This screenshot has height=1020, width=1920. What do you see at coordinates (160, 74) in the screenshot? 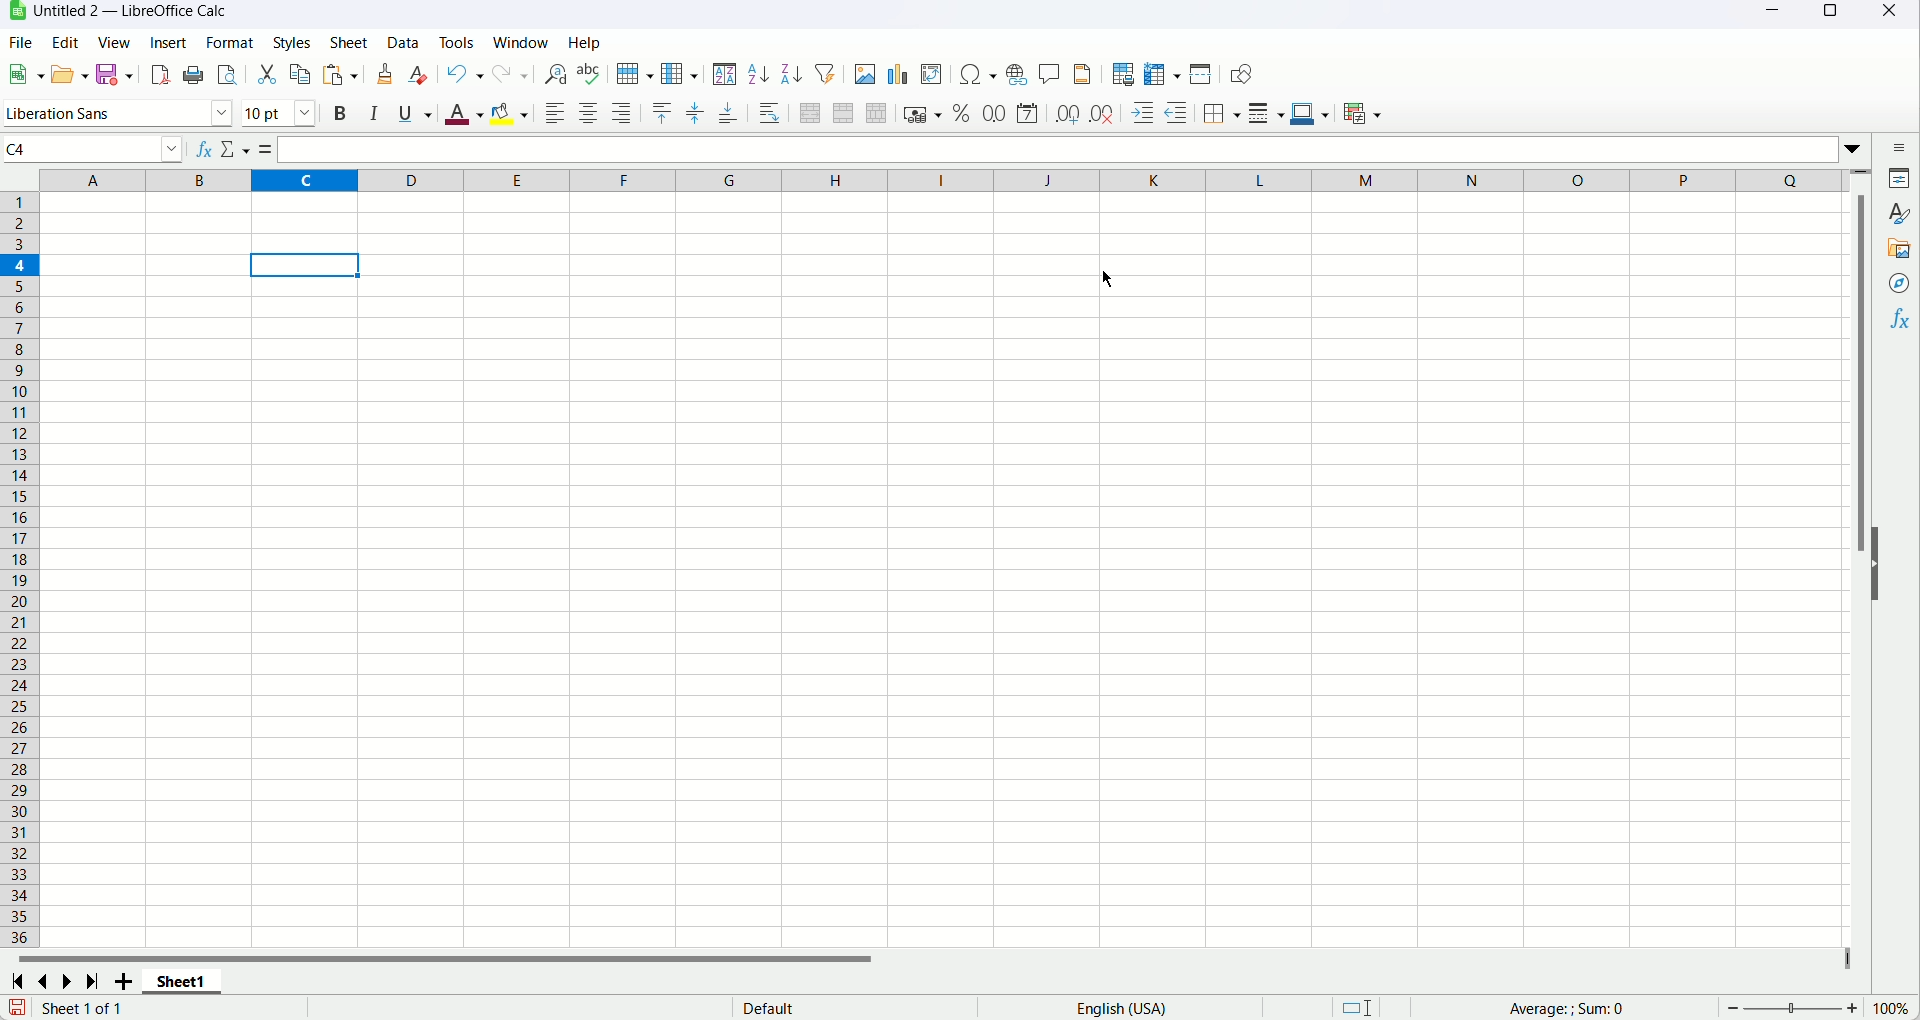
I see `Export as pdf` at bounding box center [160, 74].